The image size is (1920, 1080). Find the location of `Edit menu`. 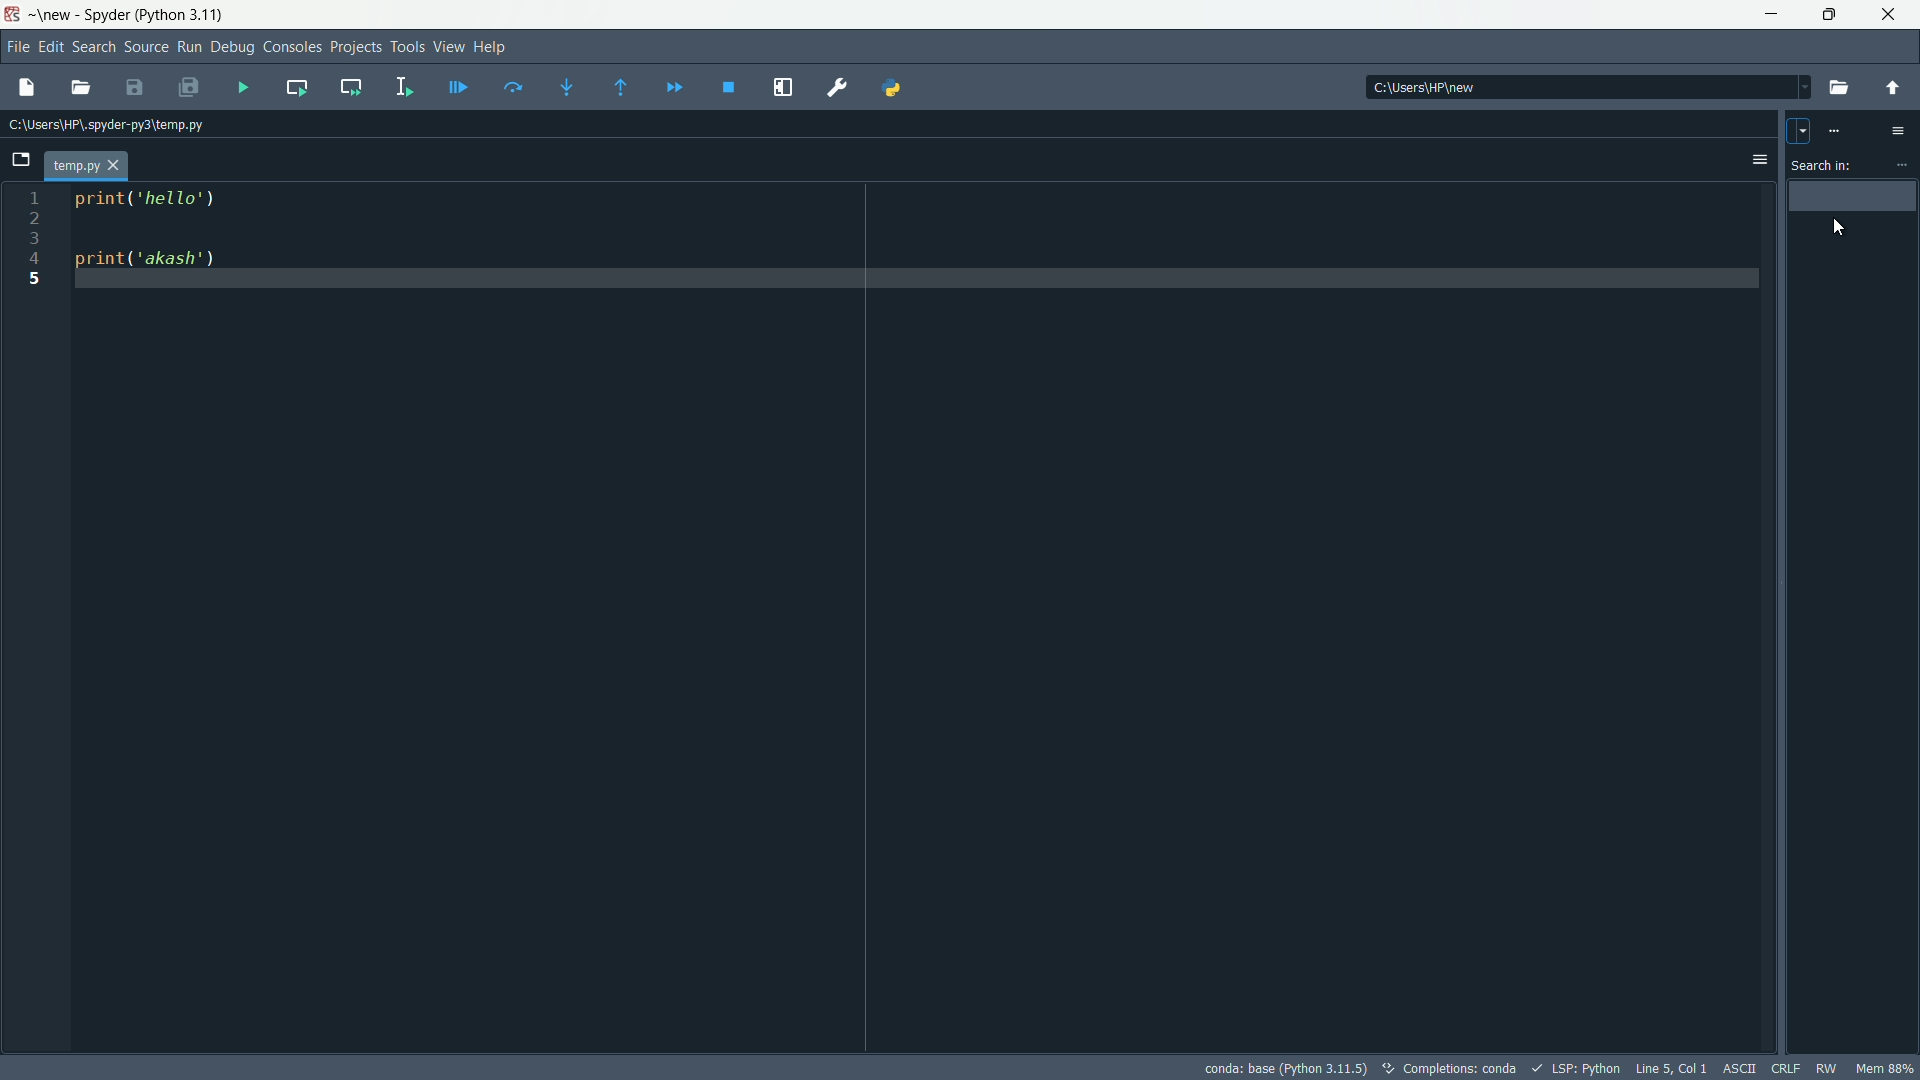

Edit menu is located at coordinates (49, 46).